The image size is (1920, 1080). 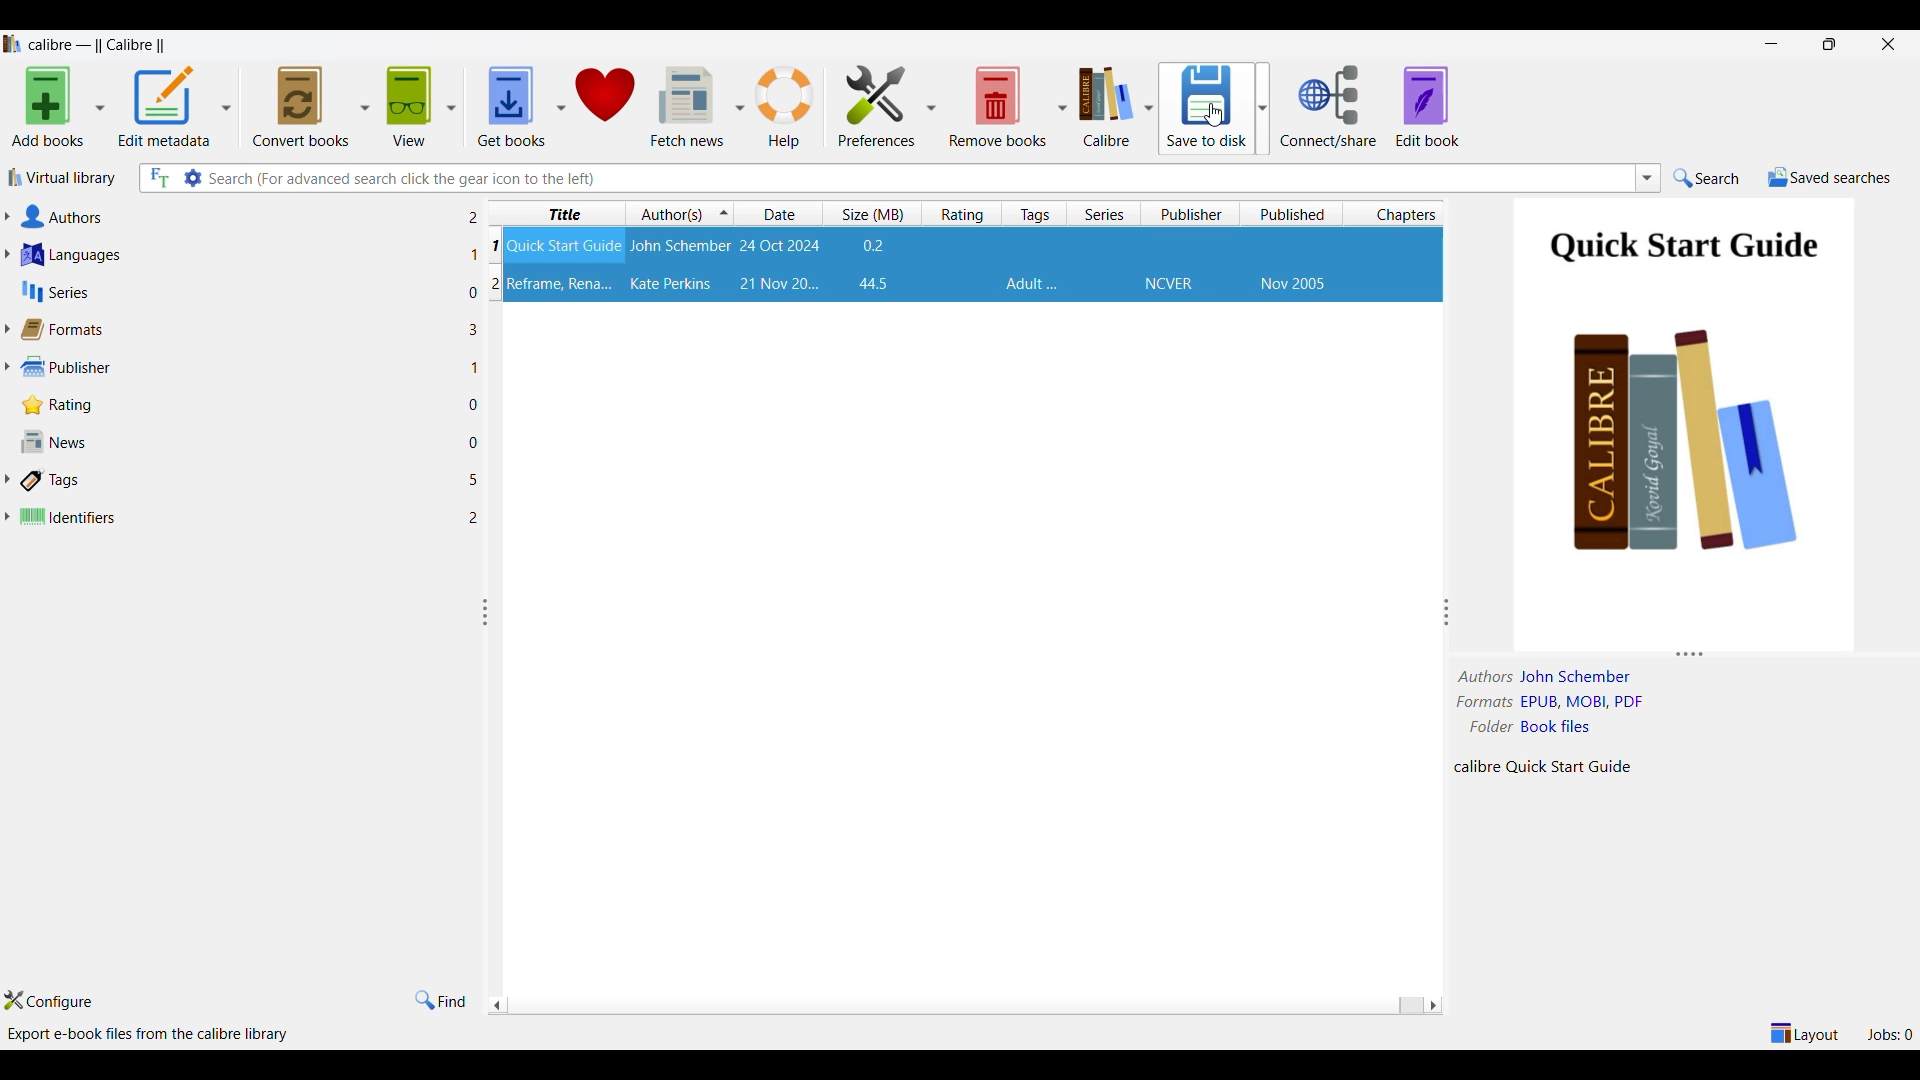 What do you see at coordinates (440, 1001) in the screenshot?
I see `Find` at bounding box center [440, 1001].